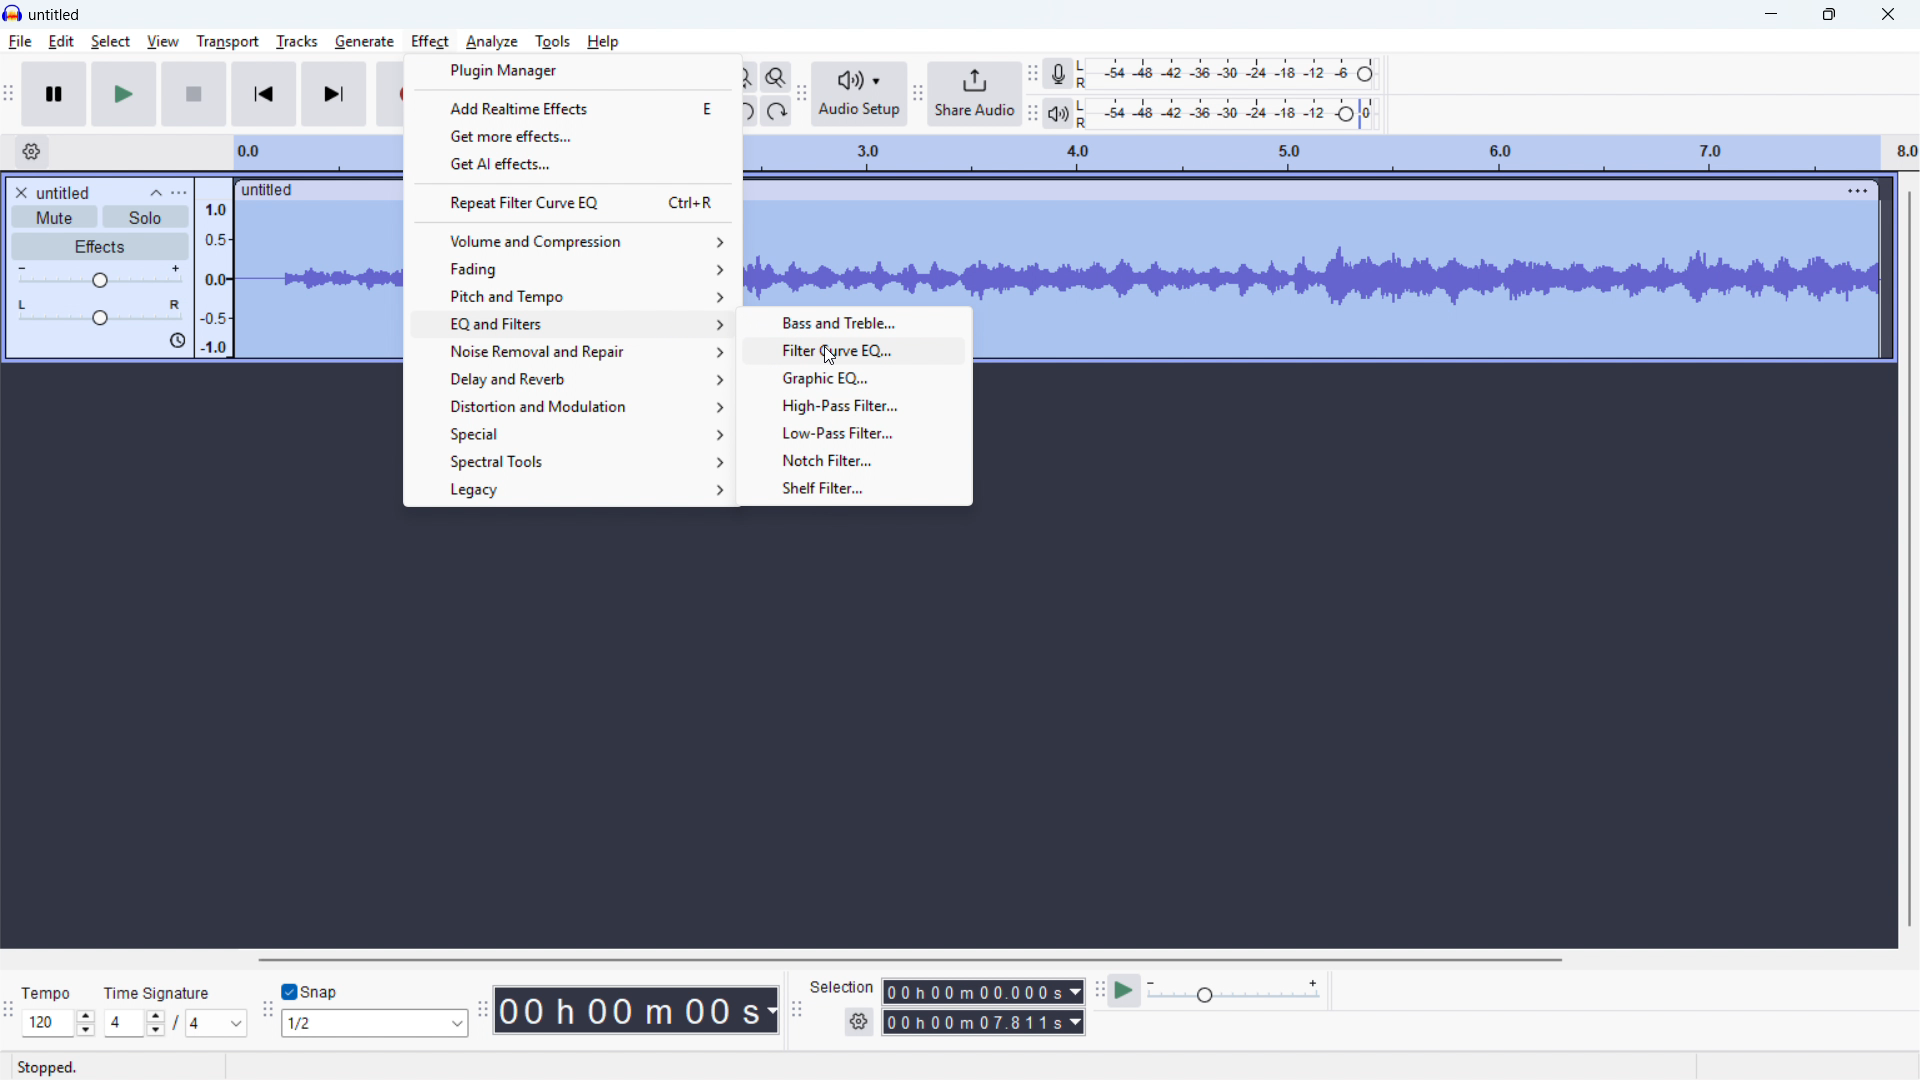  I want to click on Re-do , so click(776, 111).